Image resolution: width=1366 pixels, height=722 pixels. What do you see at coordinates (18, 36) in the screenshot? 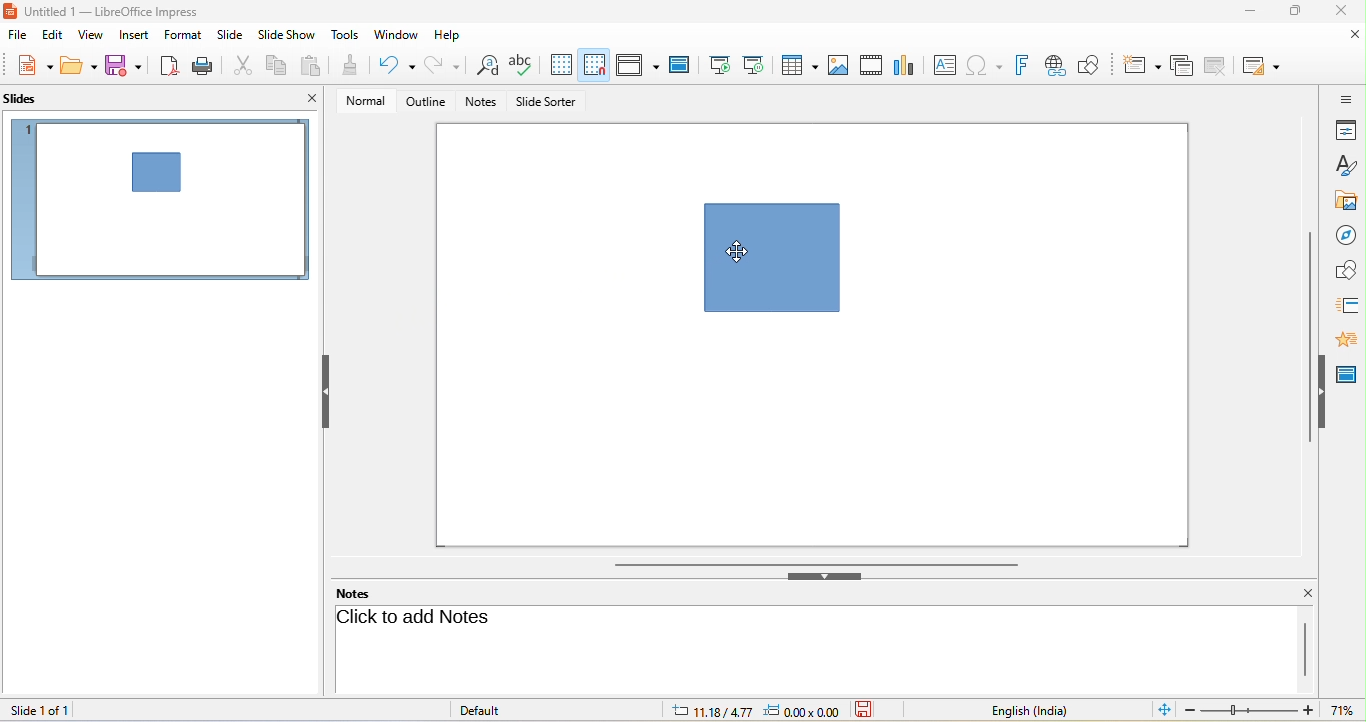
I see `file` at bounding box center [18, 36].